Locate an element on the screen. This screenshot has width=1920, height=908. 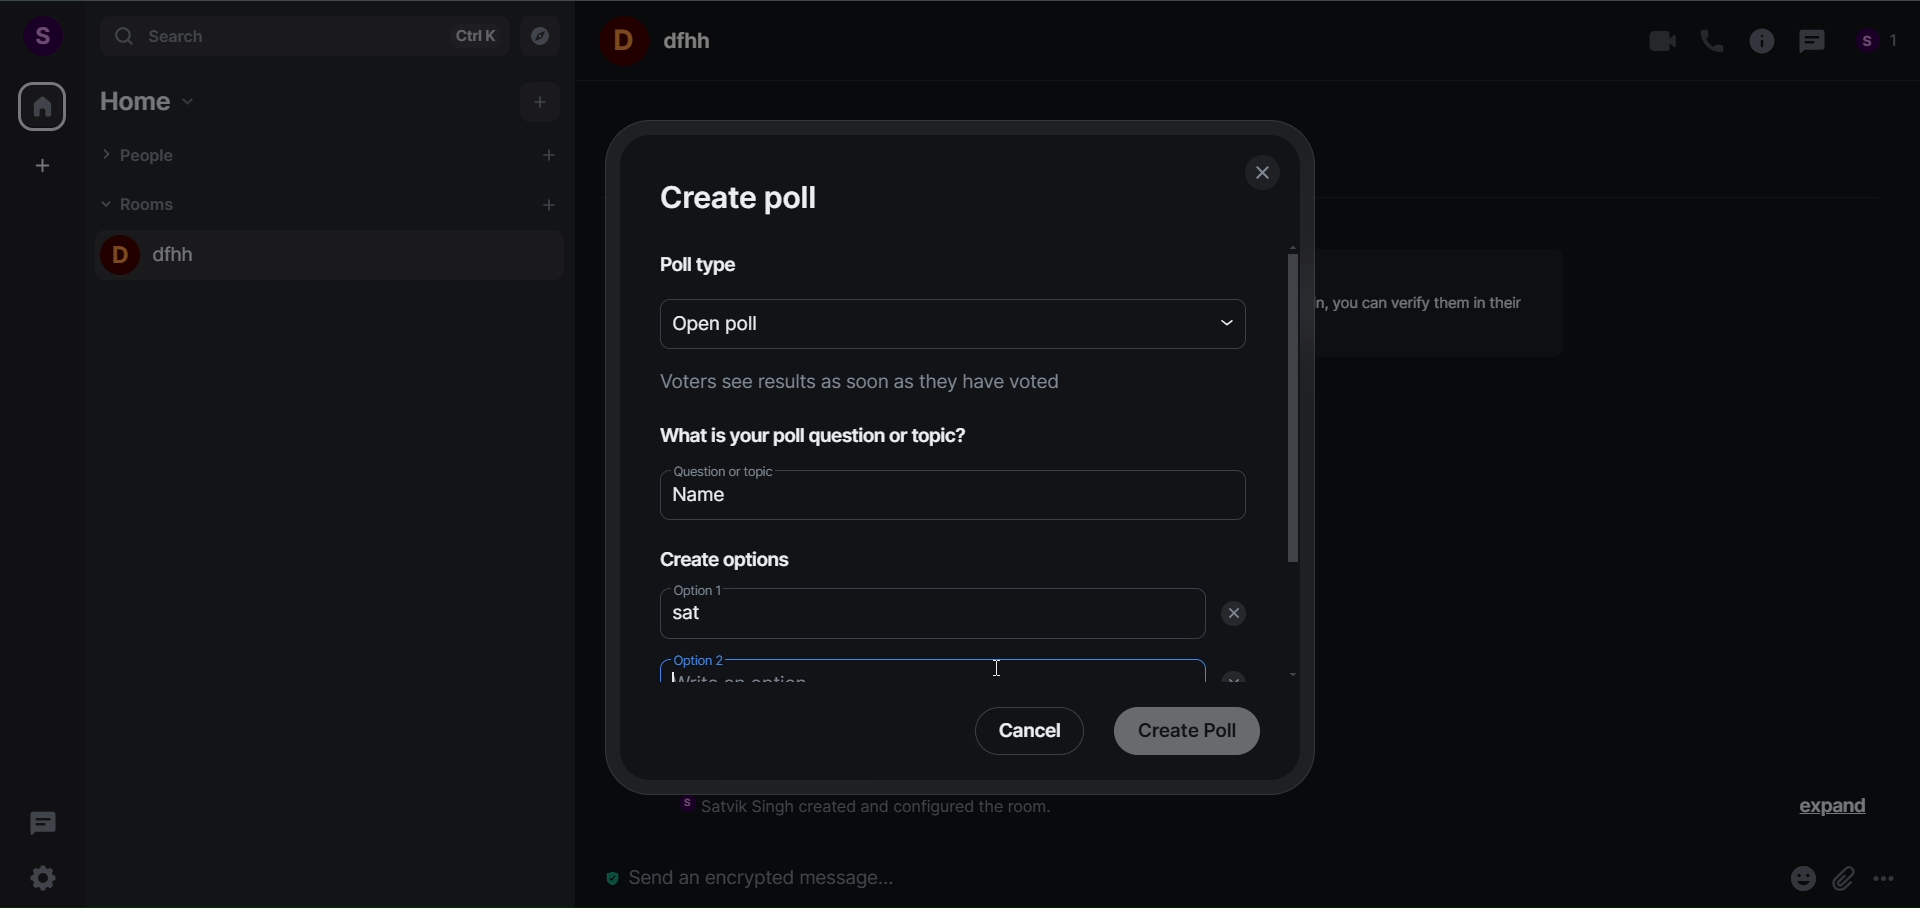
cancel is located at coordinates (1022, 735).